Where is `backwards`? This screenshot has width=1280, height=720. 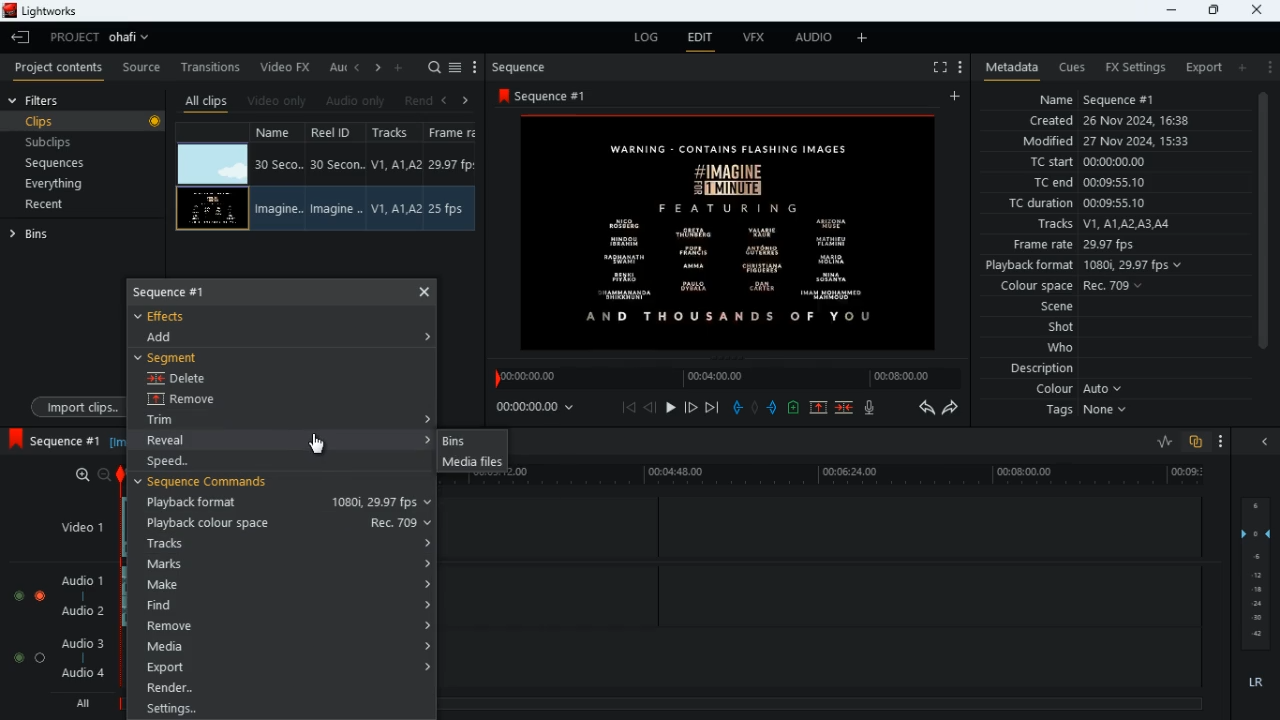
backwards is located at coordinates (924, 408).